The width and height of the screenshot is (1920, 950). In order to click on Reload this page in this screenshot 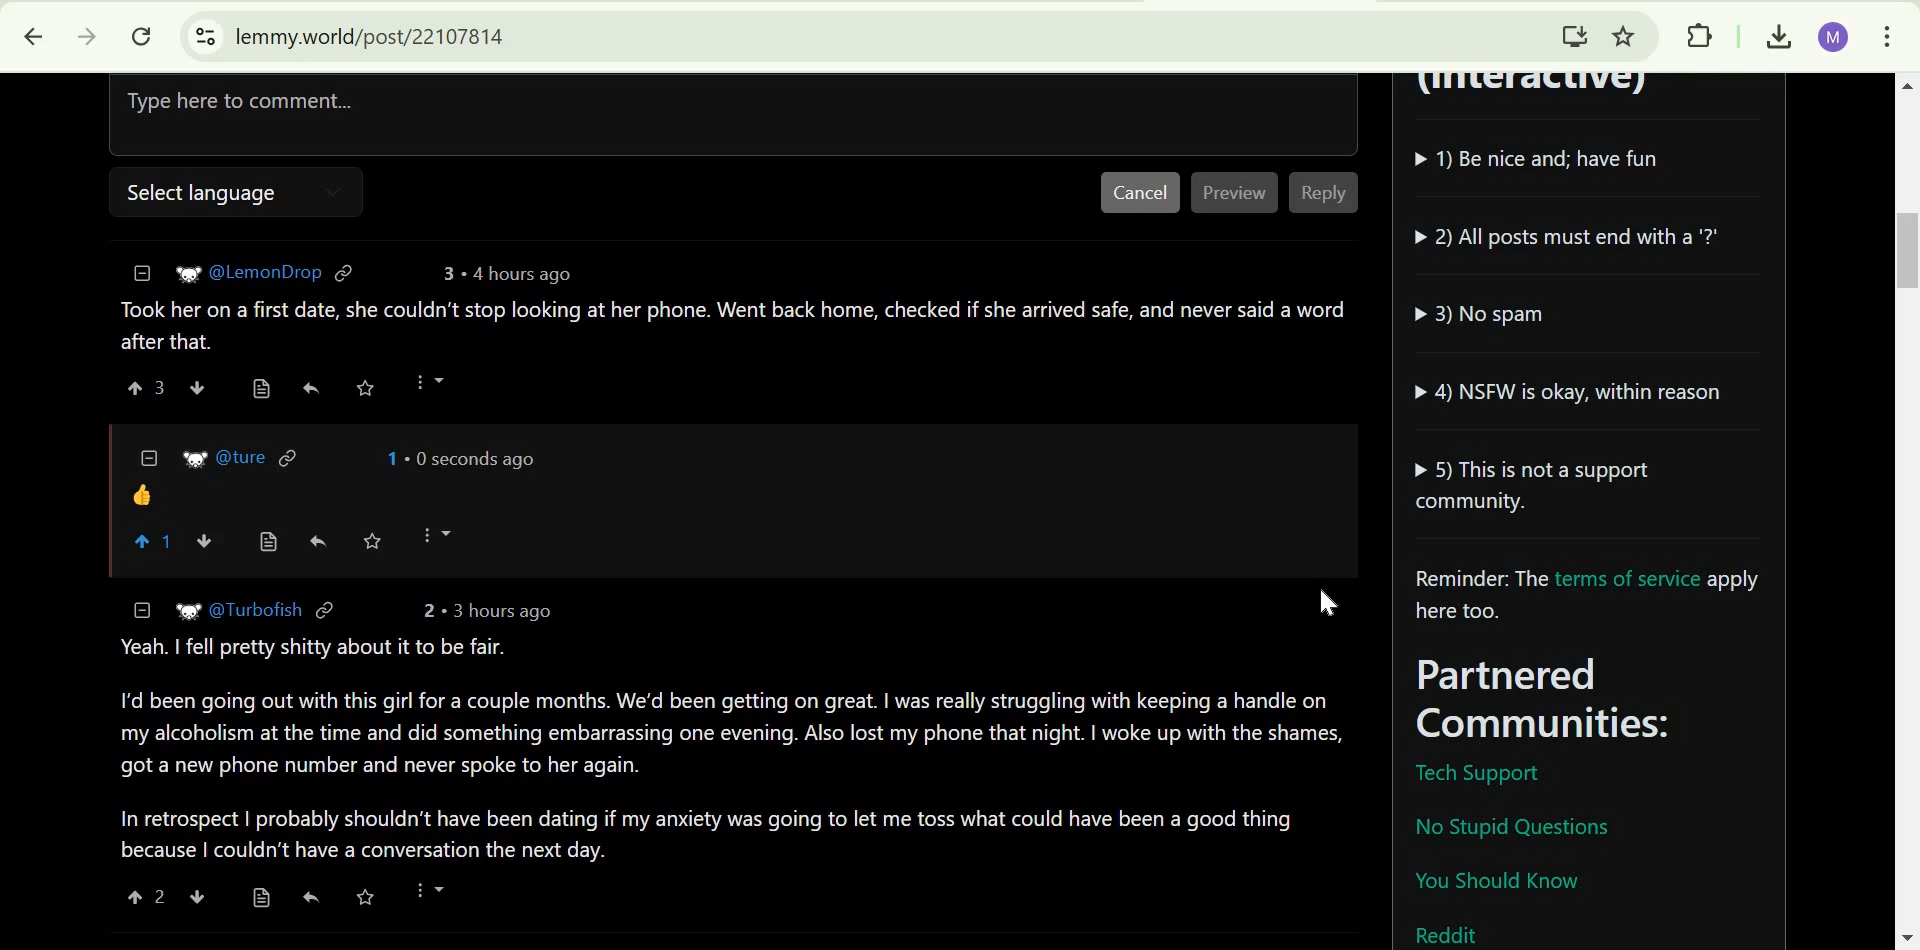, I will do `click(143, 35)`.